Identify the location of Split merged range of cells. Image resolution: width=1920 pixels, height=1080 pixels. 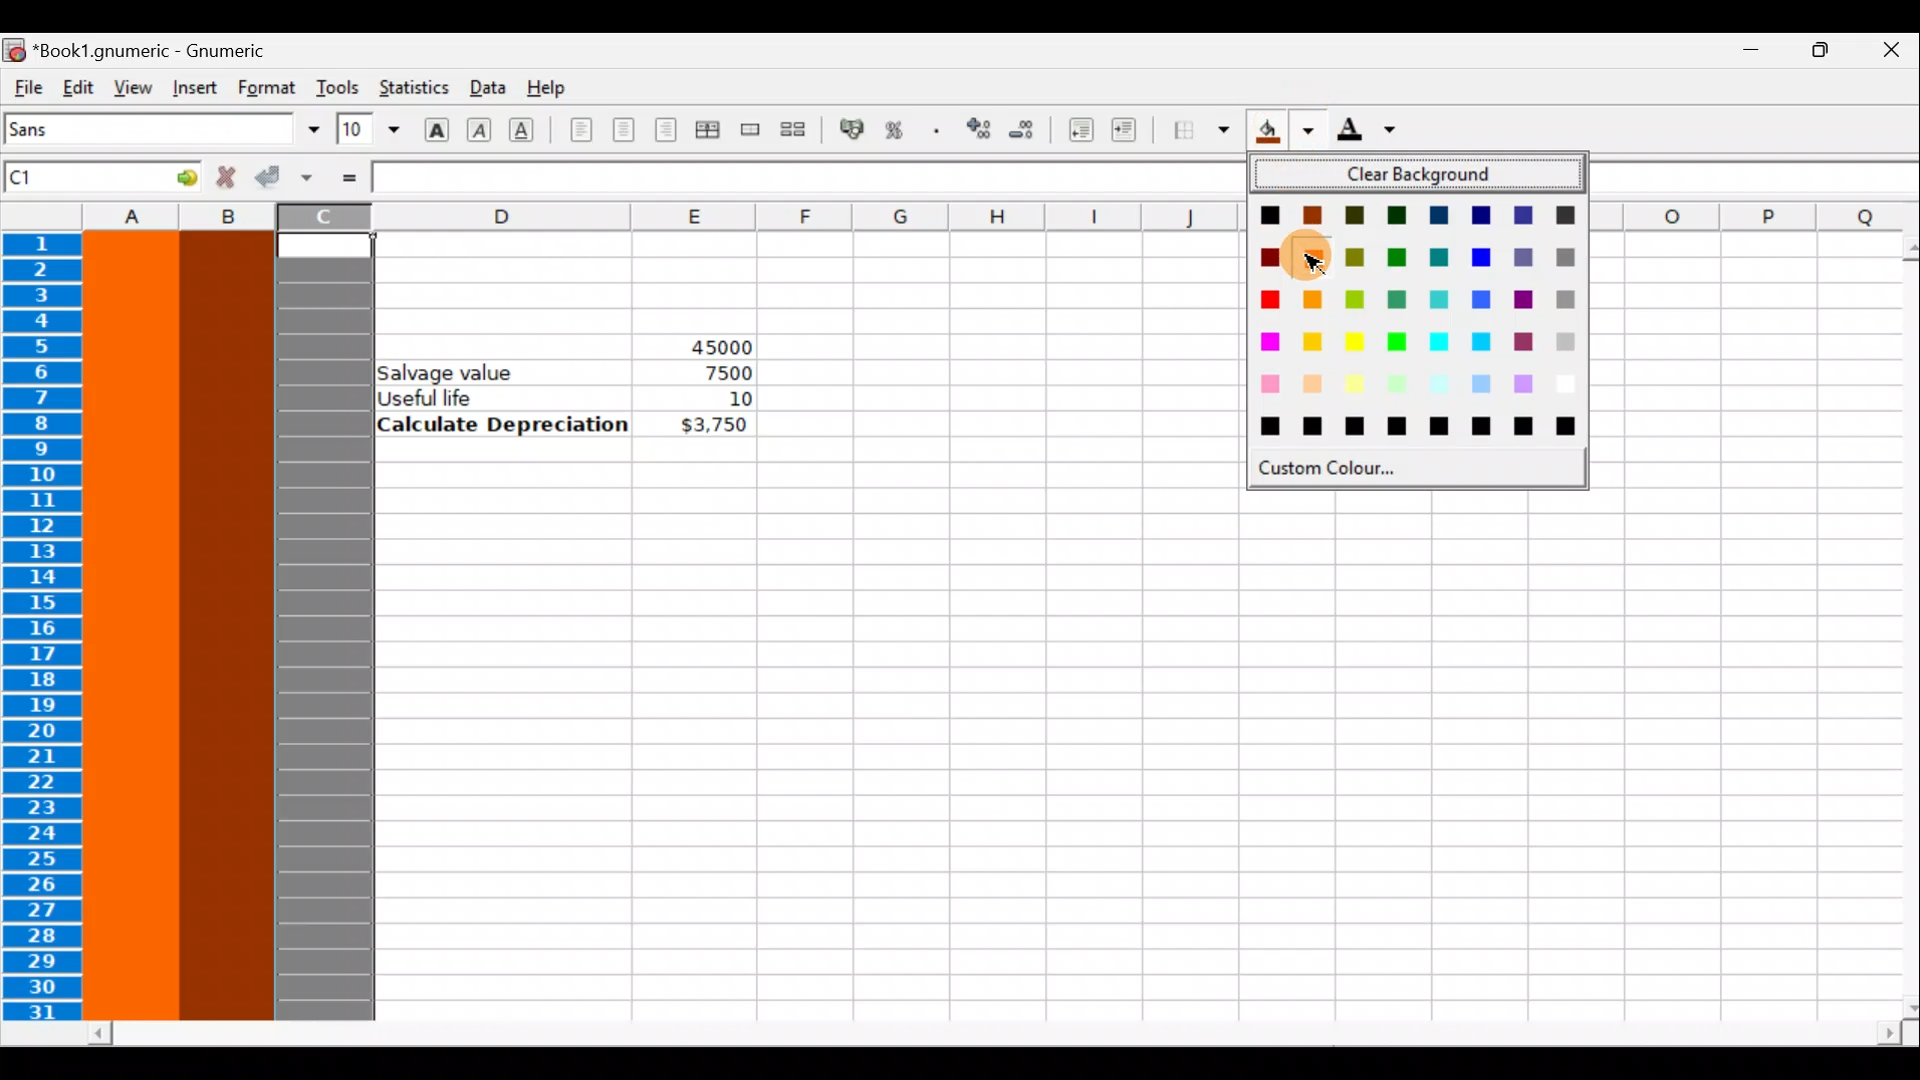
(794, 128).